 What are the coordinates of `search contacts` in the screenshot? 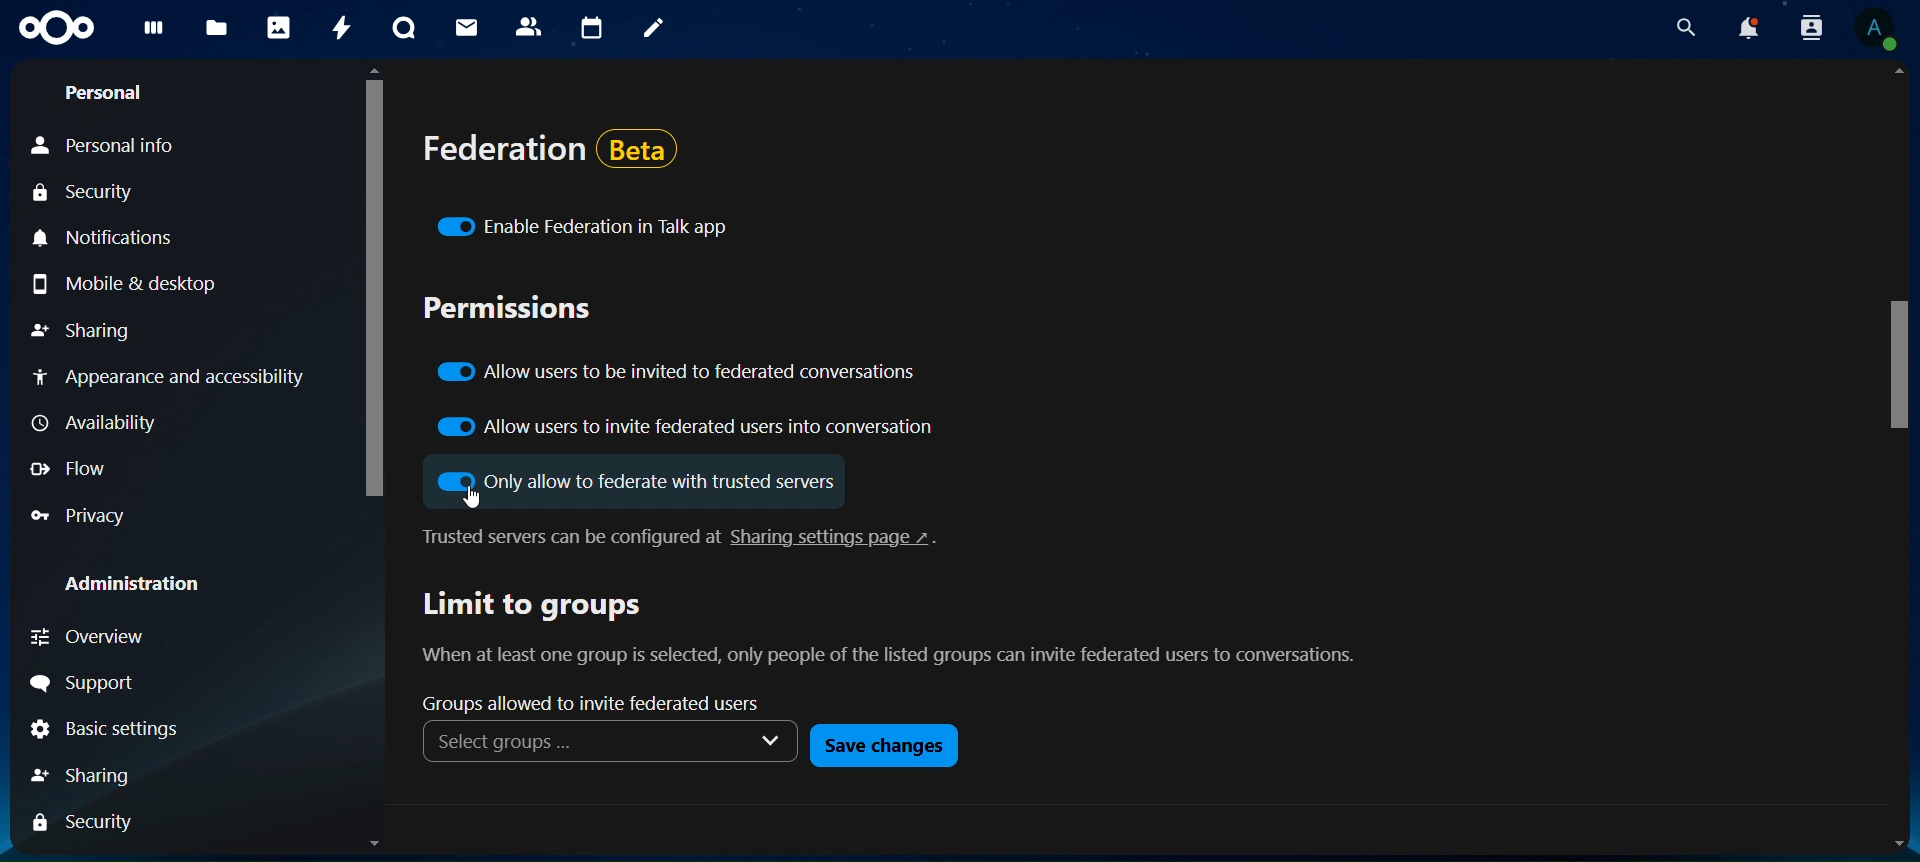 It's located at (1808, 28).